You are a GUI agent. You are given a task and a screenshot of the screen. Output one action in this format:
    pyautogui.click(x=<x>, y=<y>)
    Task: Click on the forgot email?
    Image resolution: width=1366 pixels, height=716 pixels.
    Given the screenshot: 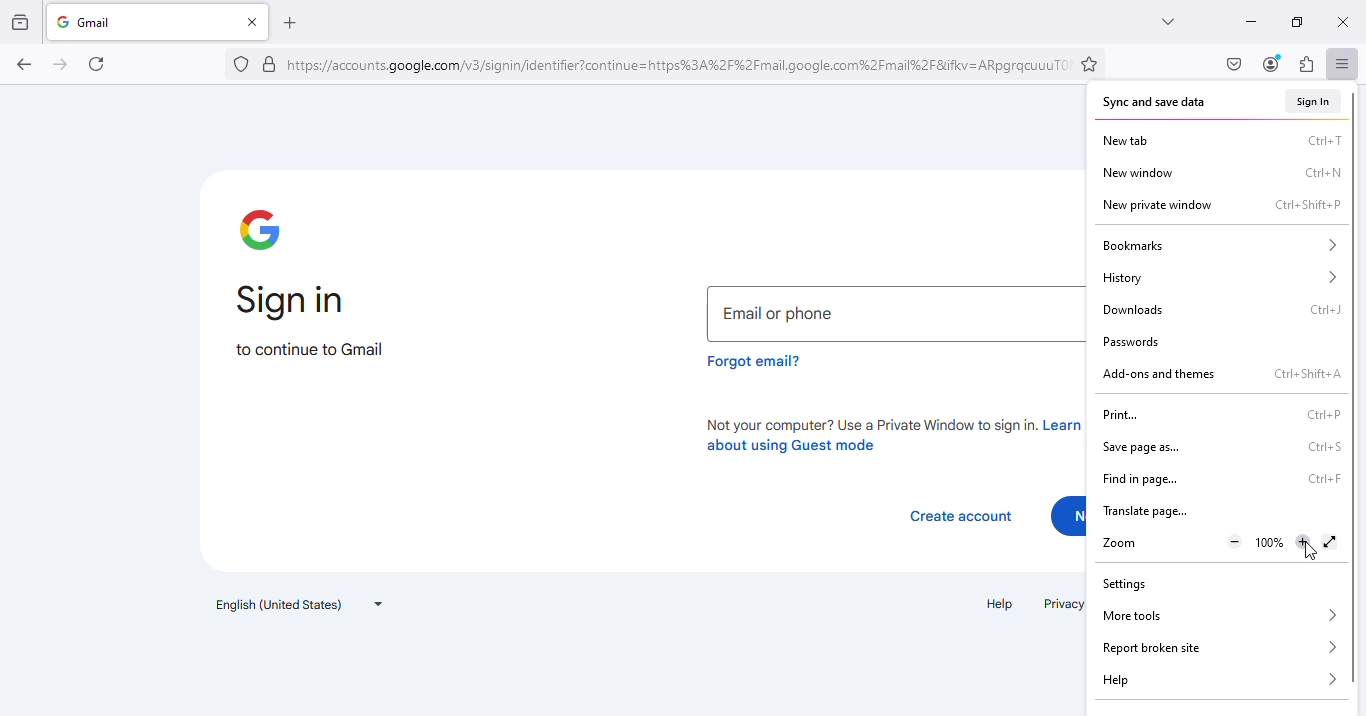 What is the action you would take?
    pyautogui.click(x=755, y=361)
    